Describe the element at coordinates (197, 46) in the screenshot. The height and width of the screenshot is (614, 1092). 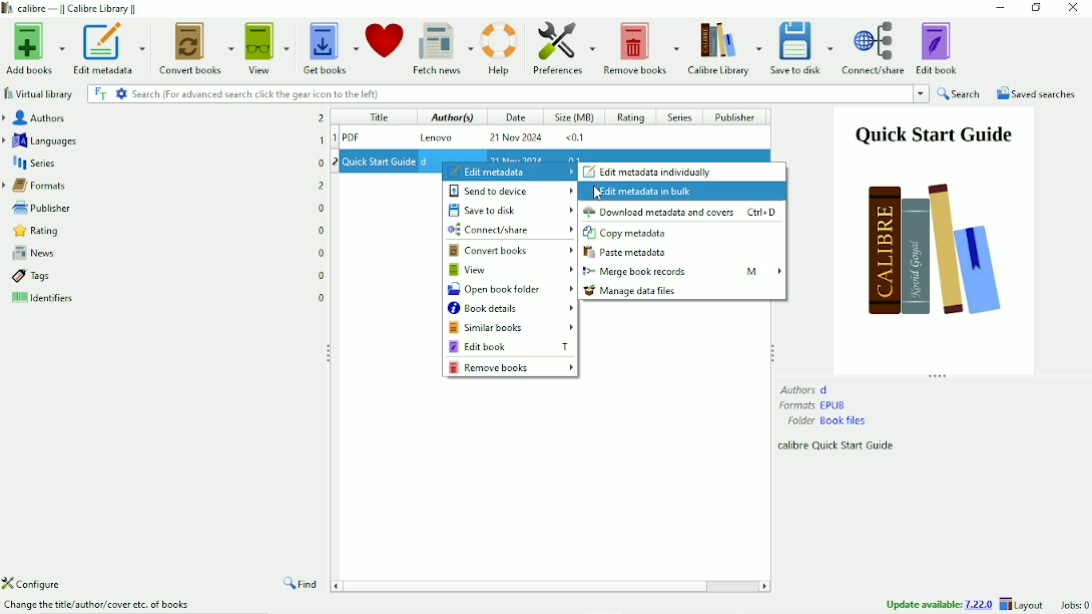
I see `Convert books` at that location.